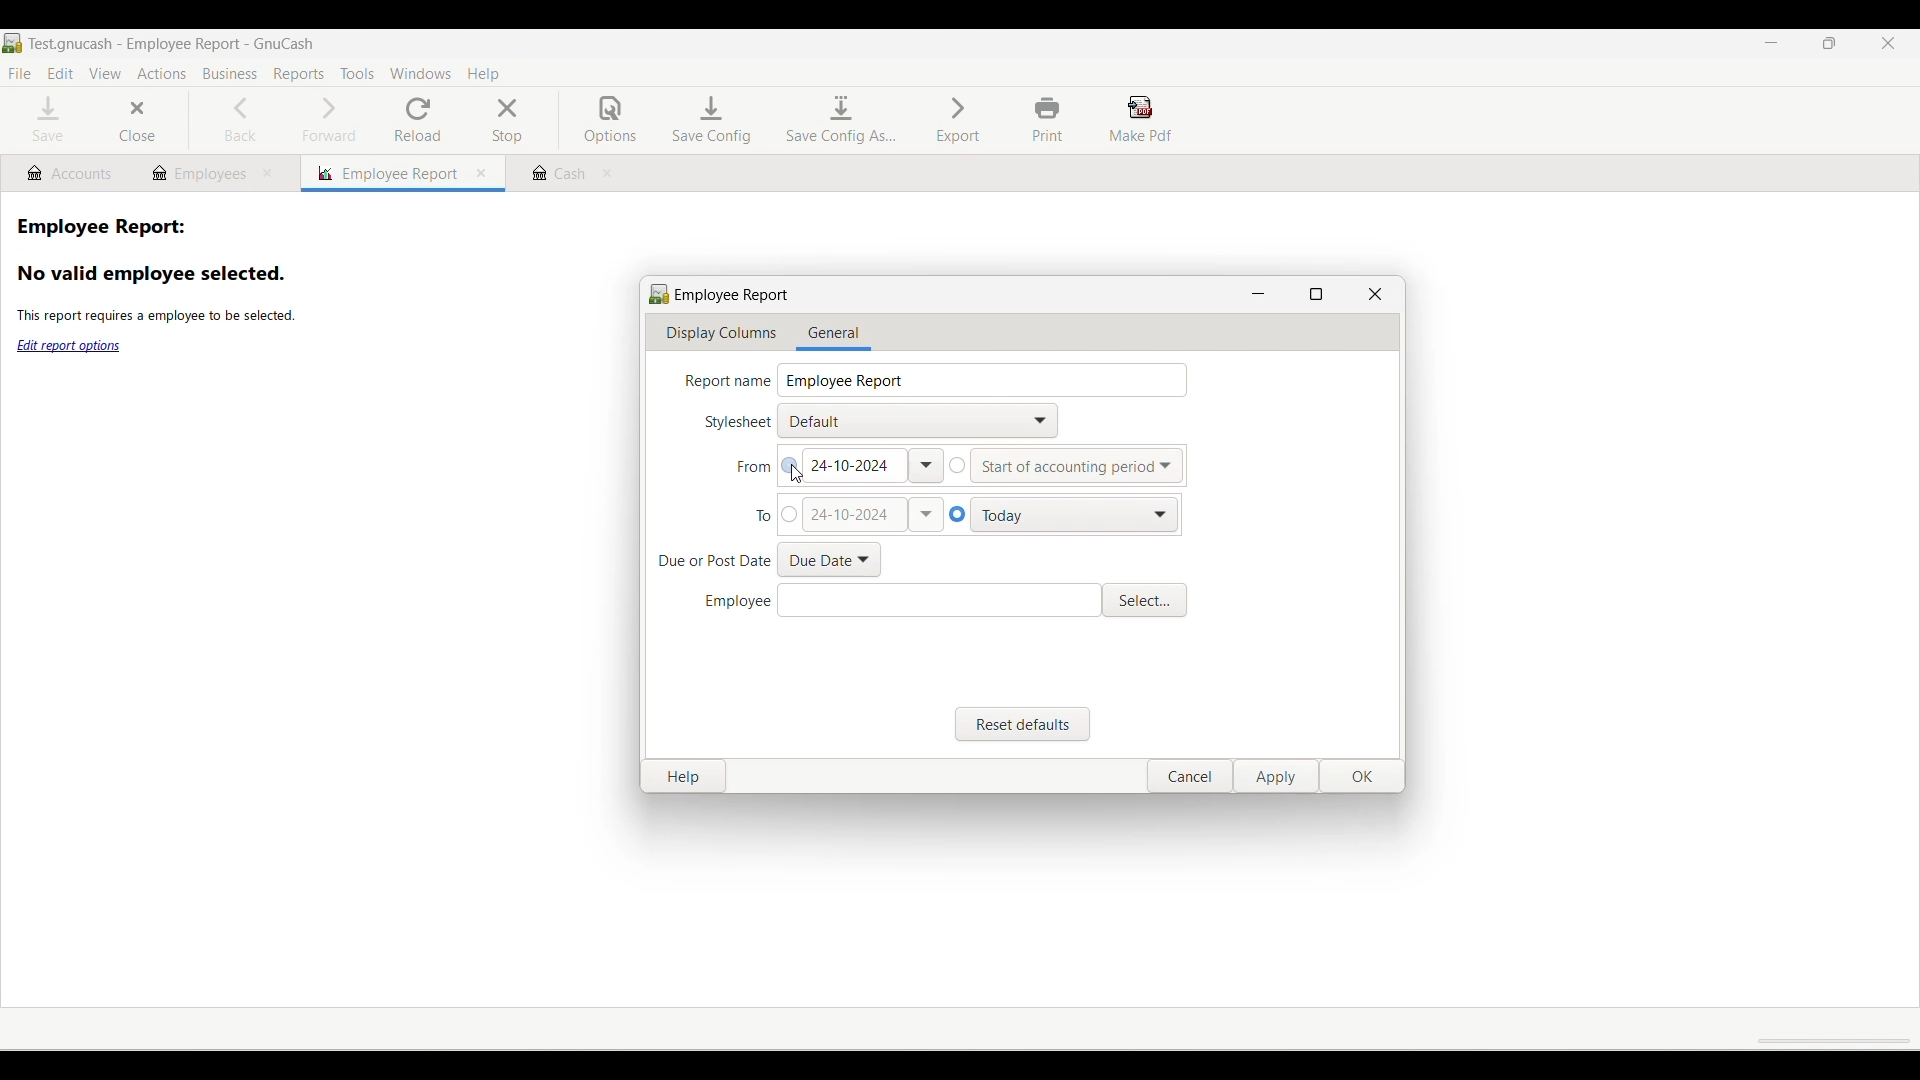 This screenshot has width=1920, height=1080. Describe the element at coordinates (835, 332) in the screenshot. I see `General` at that location.